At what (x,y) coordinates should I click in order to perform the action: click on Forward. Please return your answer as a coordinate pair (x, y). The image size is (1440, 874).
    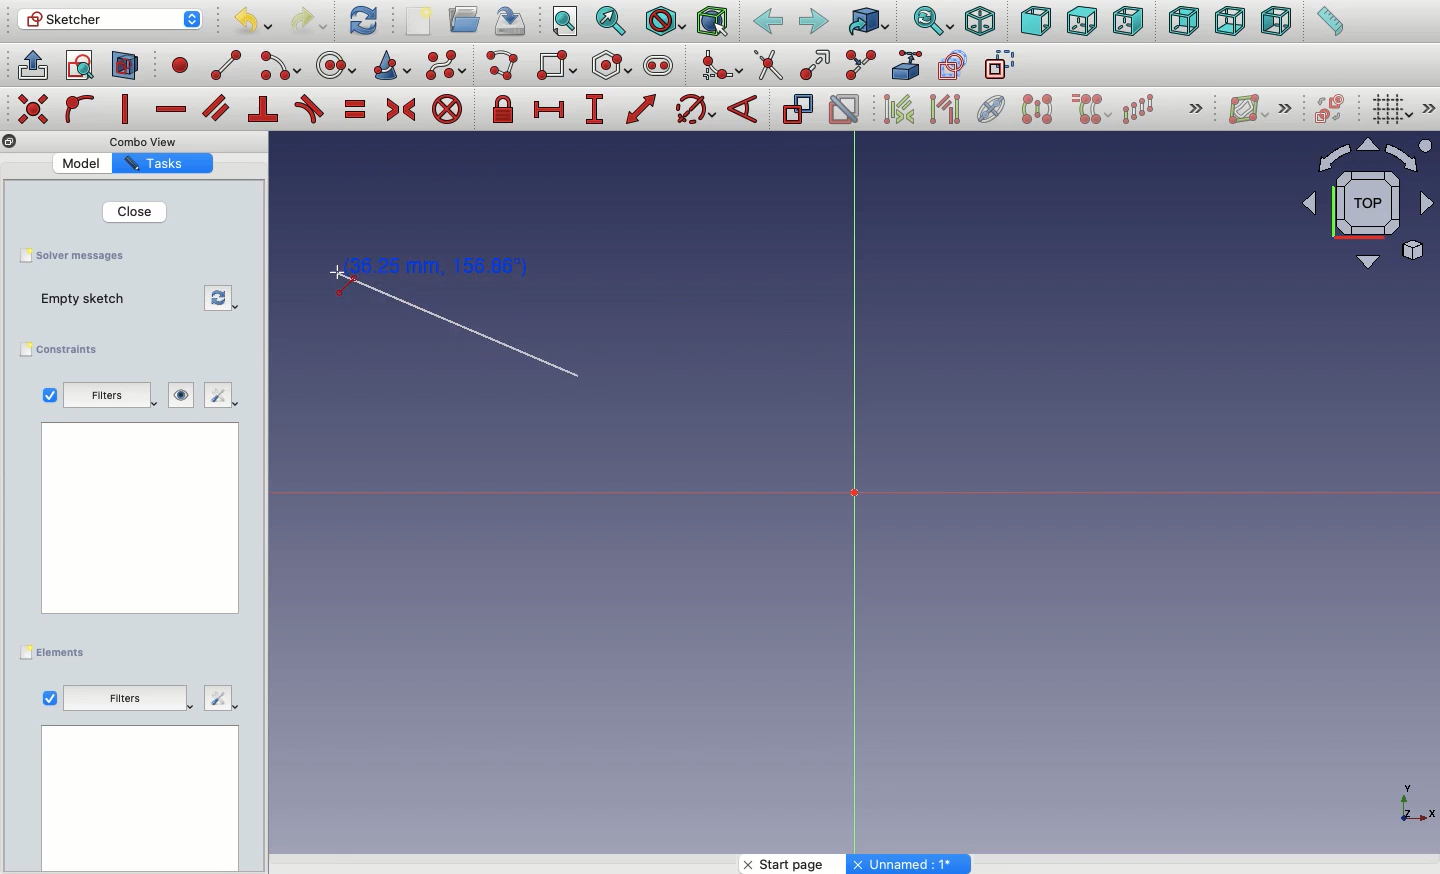
    Looking at the image, I should click on (814, 23).